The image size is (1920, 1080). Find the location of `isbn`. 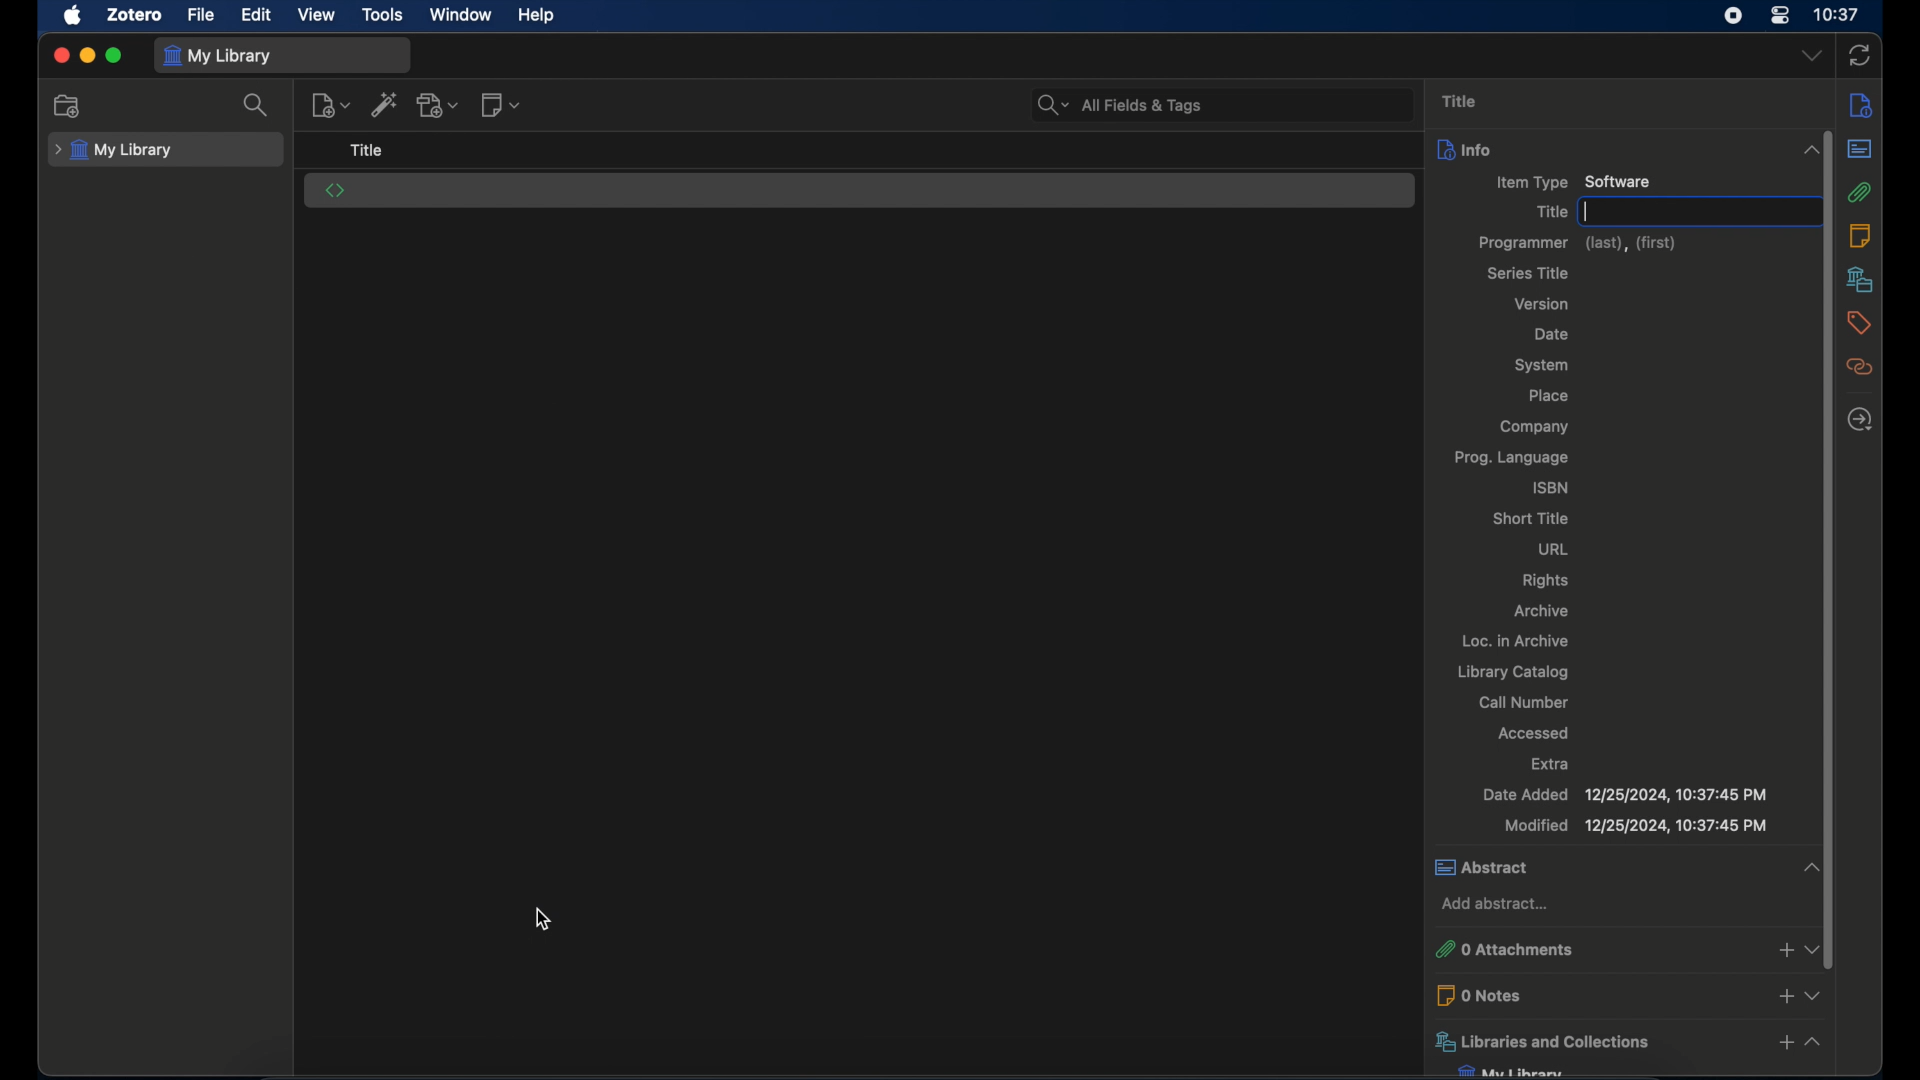

isbn is located at coordinates (1553, 485).